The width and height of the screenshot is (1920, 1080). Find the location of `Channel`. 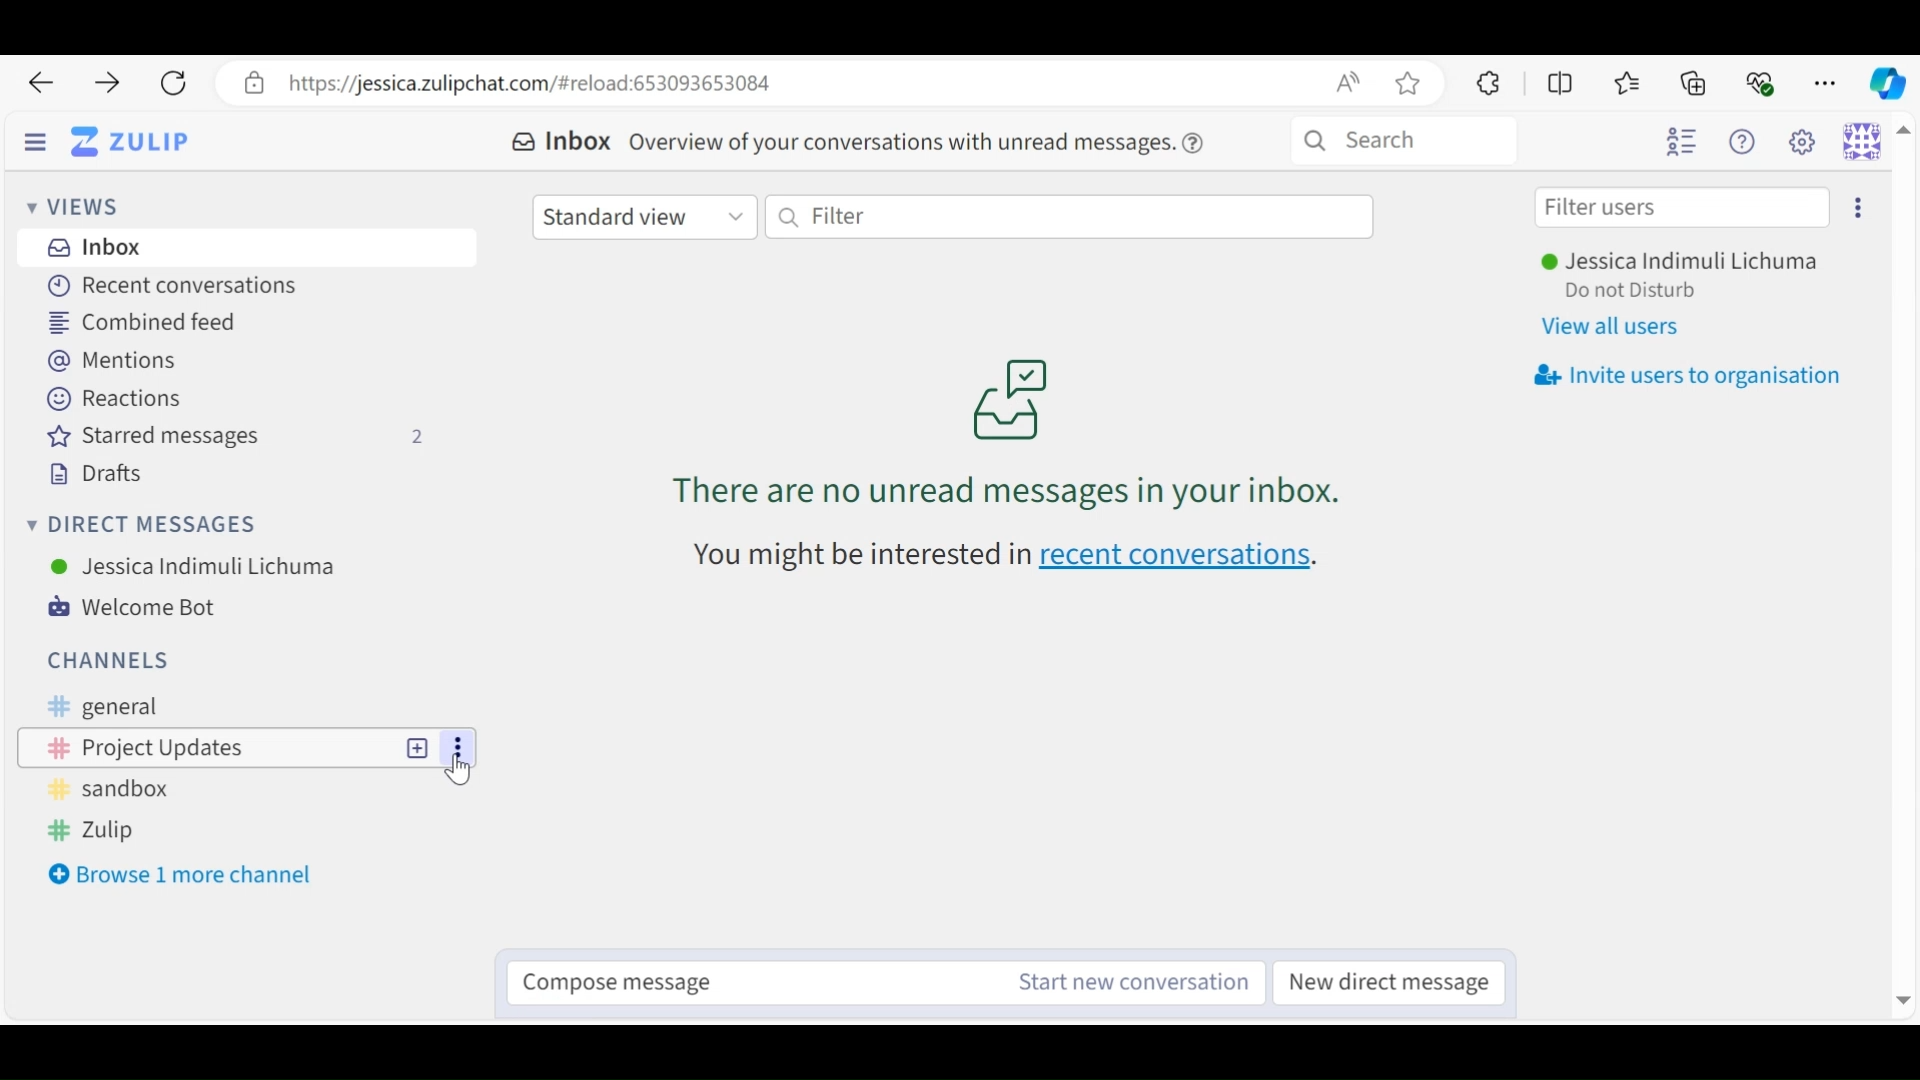

Channel is located at coordinates (253, 705).